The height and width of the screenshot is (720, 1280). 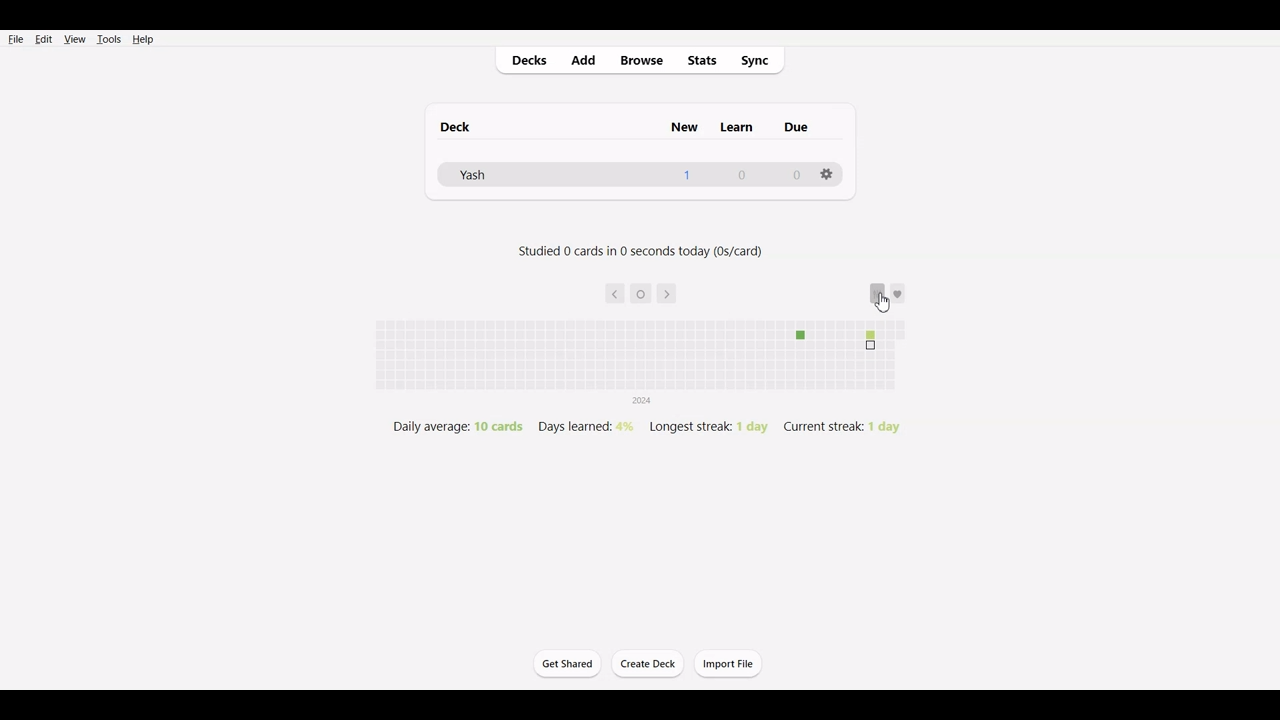 I want to click on Sync, so click(x=761, y=60).